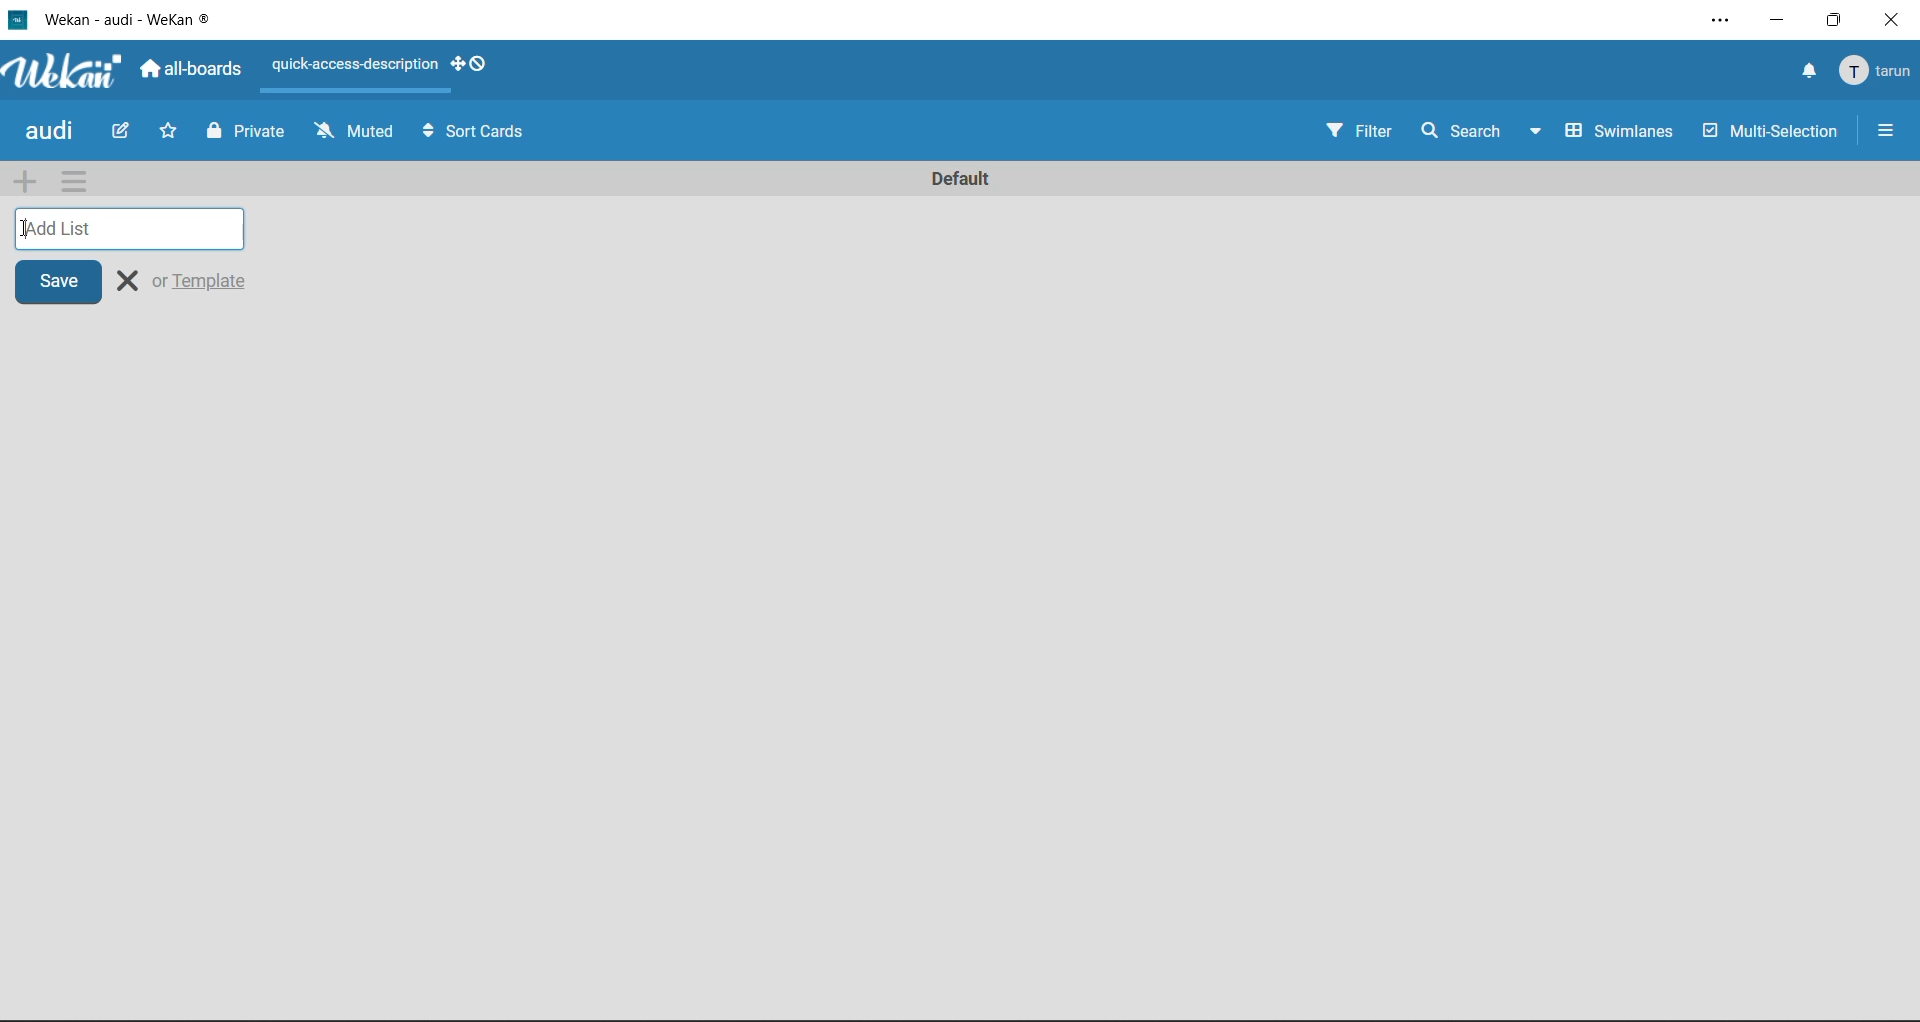 The image size is (1920, 1022). I want to click on swimlanes, so click(1621, 131).